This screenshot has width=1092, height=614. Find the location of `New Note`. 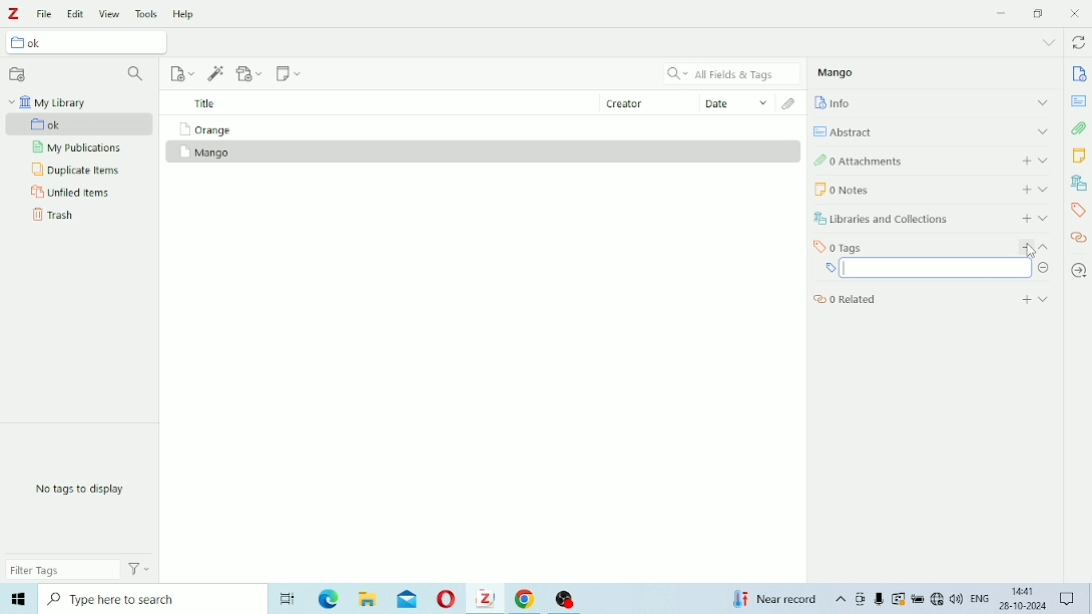

New Note is located at coordinates (289, 74).